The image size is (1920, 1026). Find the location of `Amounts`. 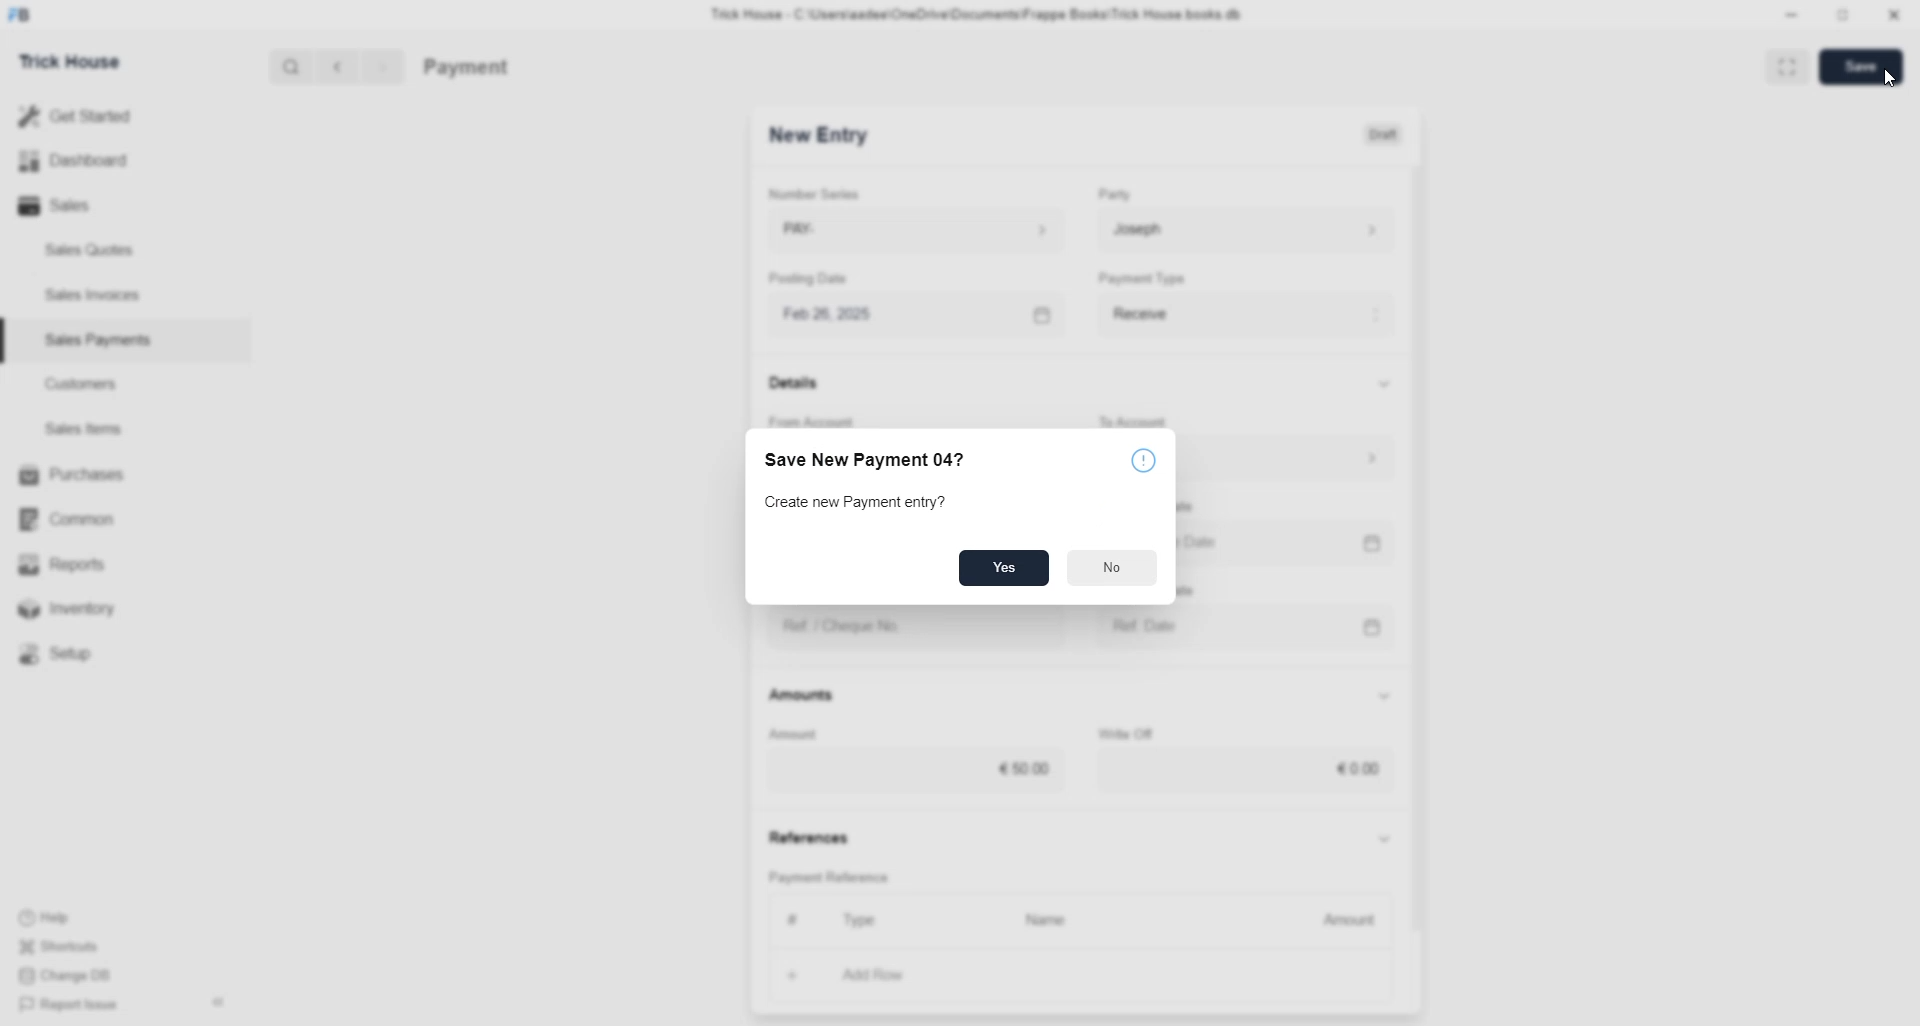

Amounts is located at coordinates (803, 696).